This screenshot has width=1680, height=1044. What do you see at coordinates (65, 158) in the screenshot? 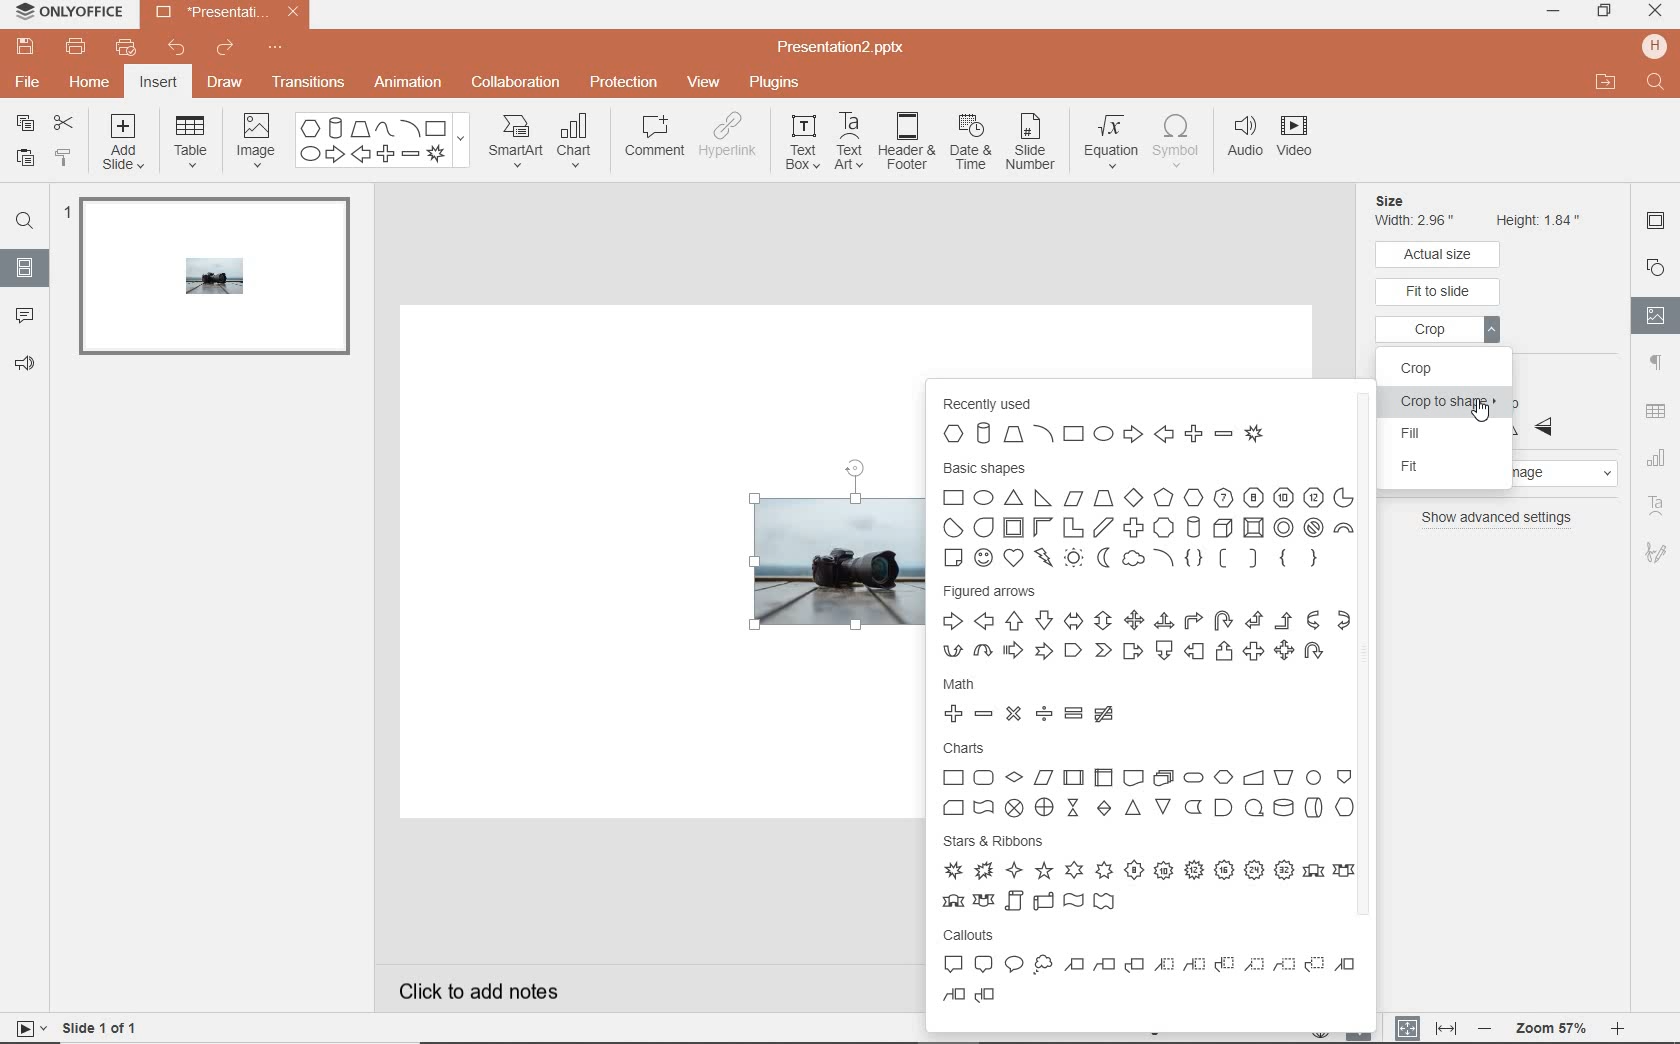
I see `copy style` at bounding box center [65, 158].